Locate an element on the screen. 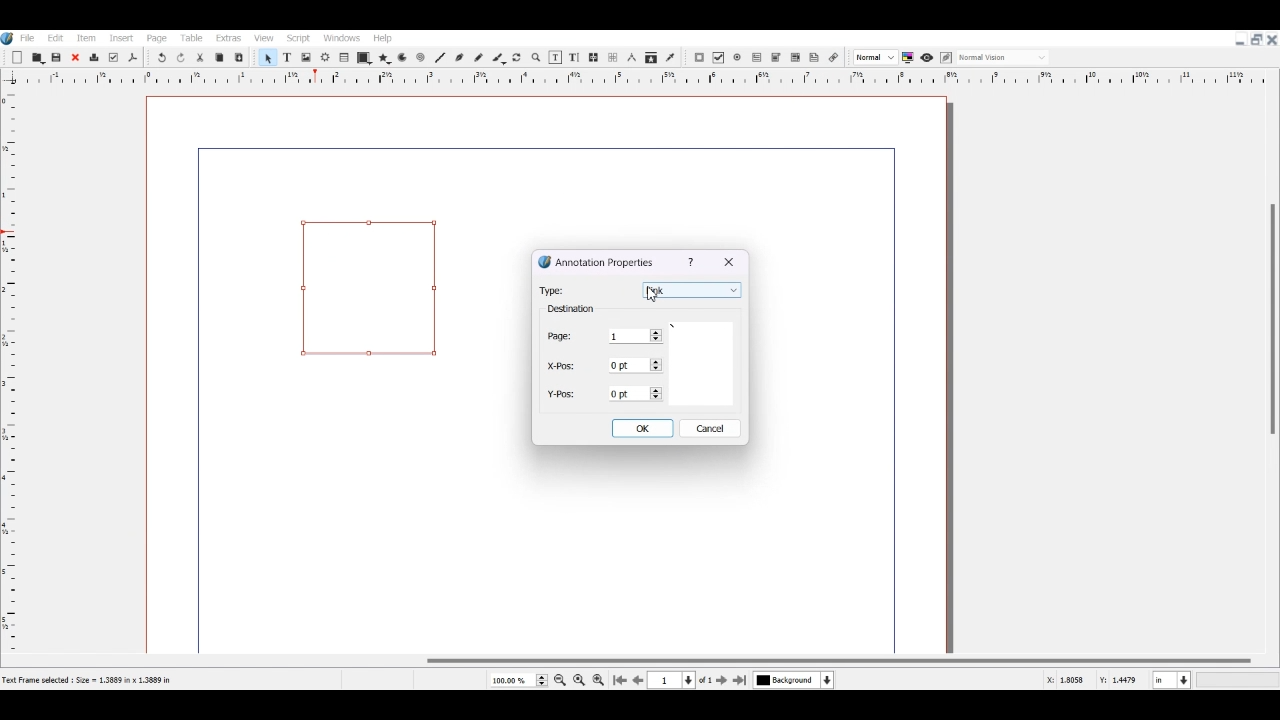  Zoom to 100% is located at coordinates (579, 679).